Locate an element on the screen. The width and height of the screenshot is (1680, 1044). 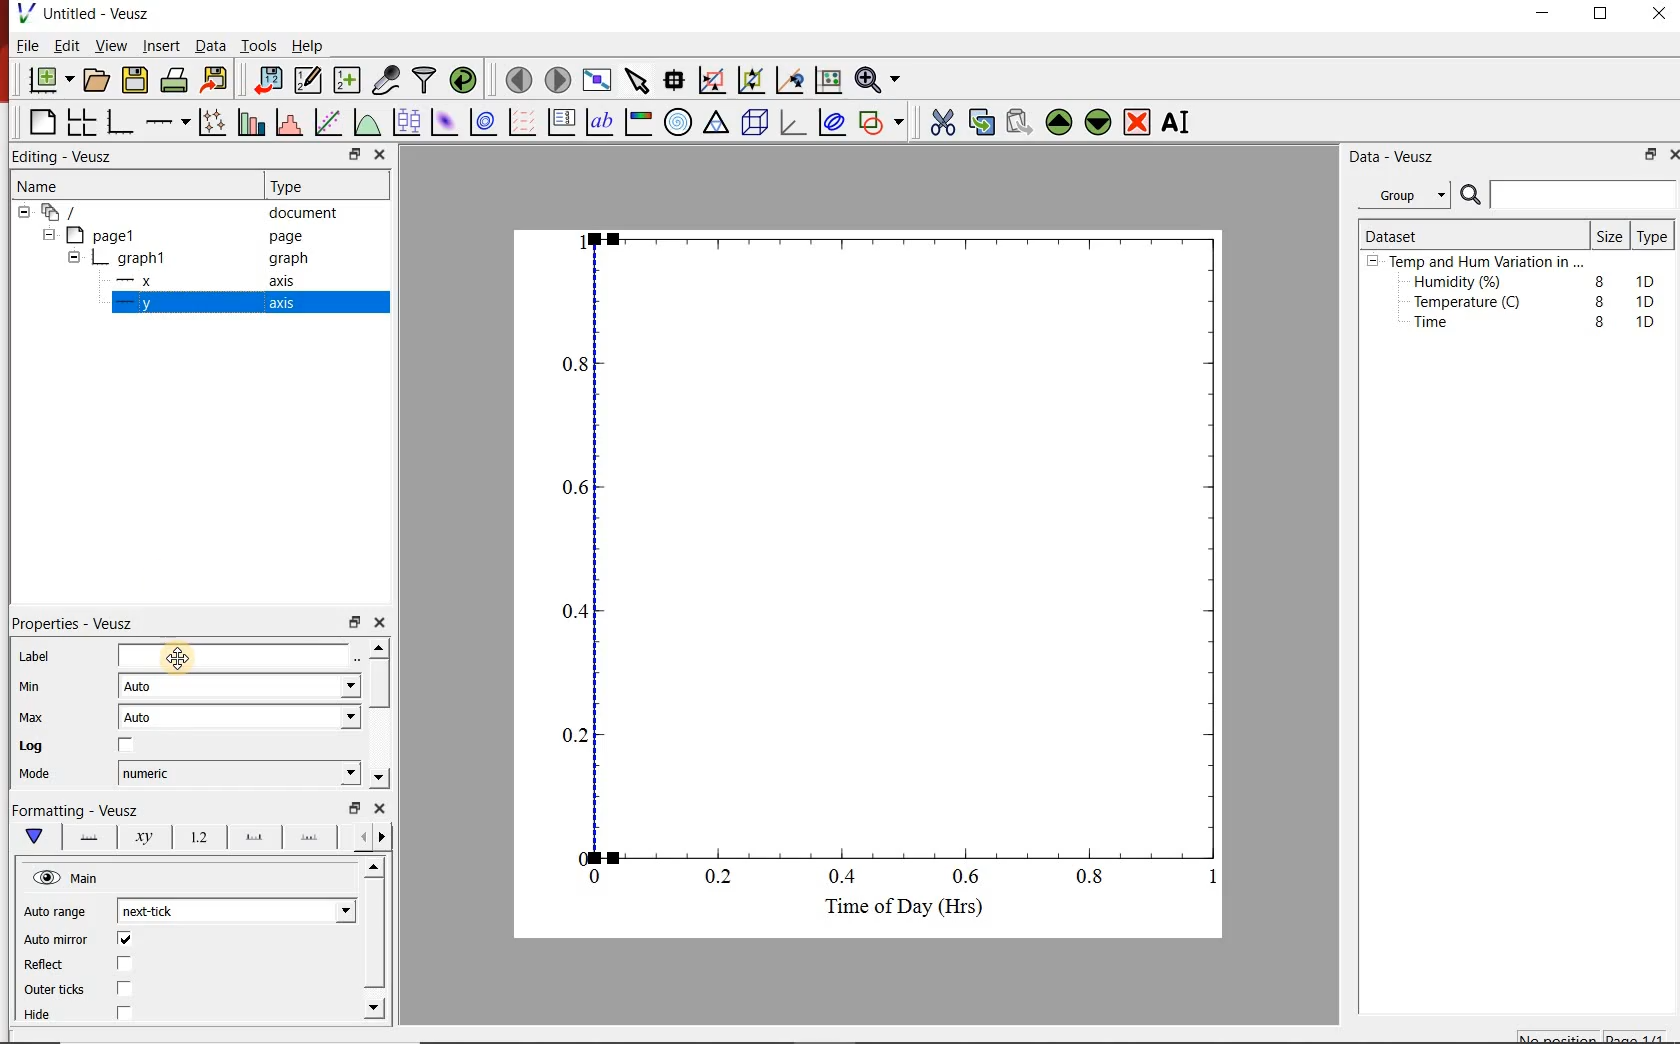
graph is located at coordinates (143, 257).